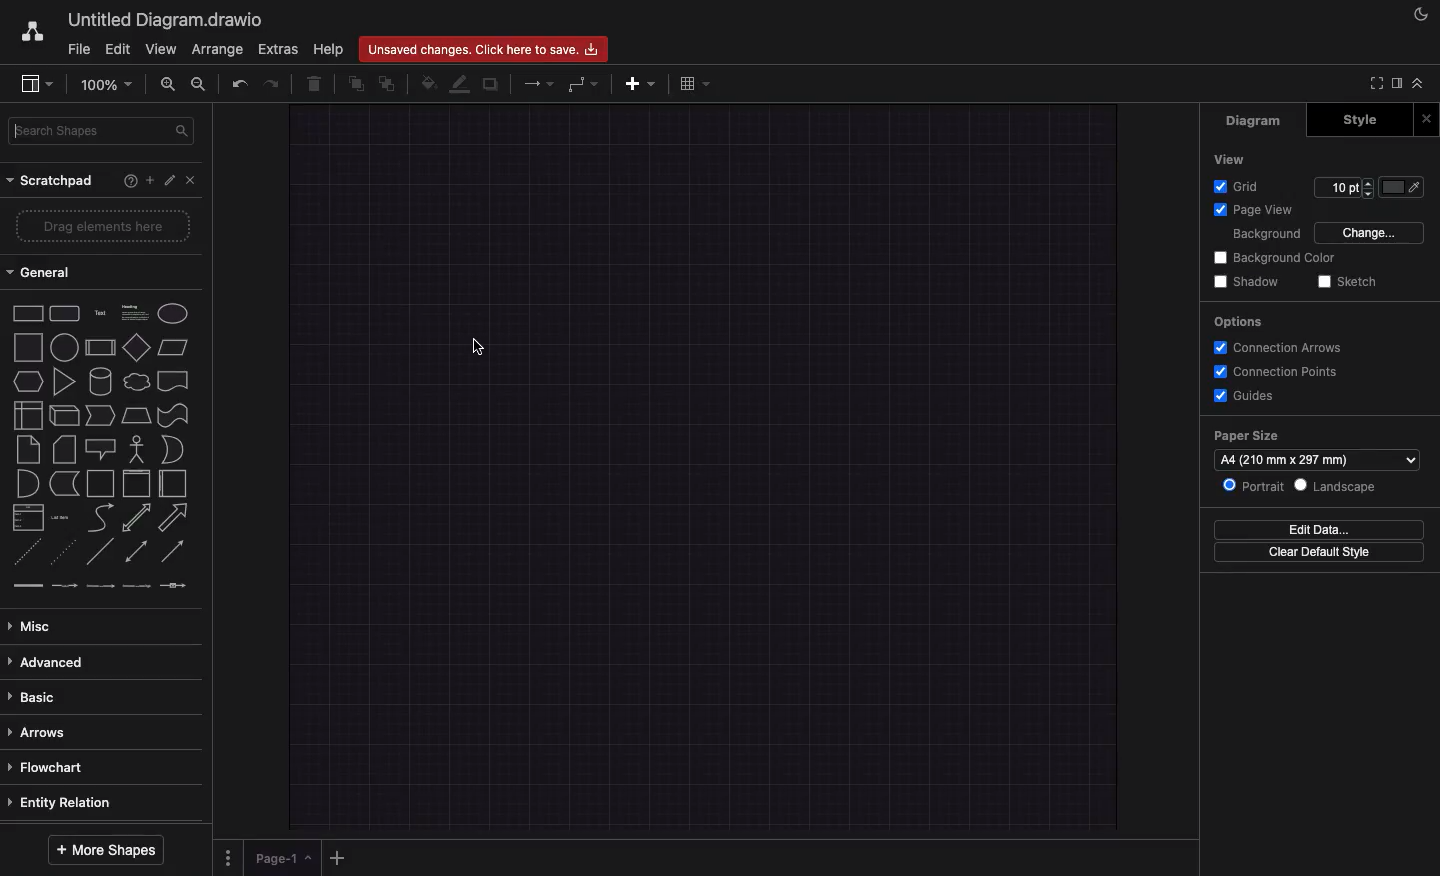 The height and width of the screenshot is (876, 1440). What do you see at coordinates (144, 181) in the screenshot?
I see `Add` at bounding box center [144, 181].